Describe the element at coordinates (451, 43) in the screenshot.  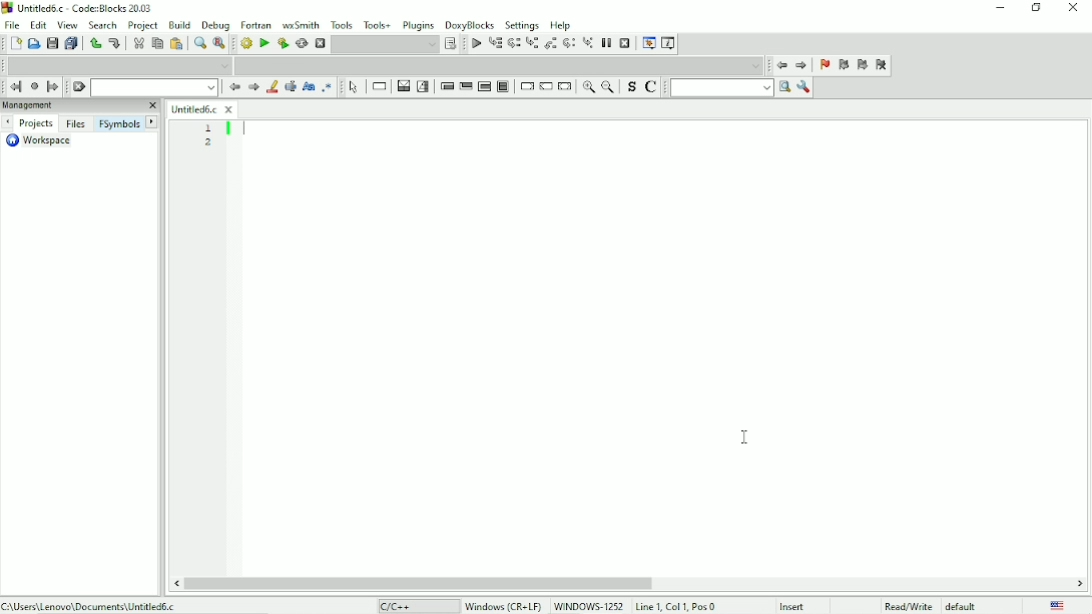
I see `Show the select target dialog` at that location.